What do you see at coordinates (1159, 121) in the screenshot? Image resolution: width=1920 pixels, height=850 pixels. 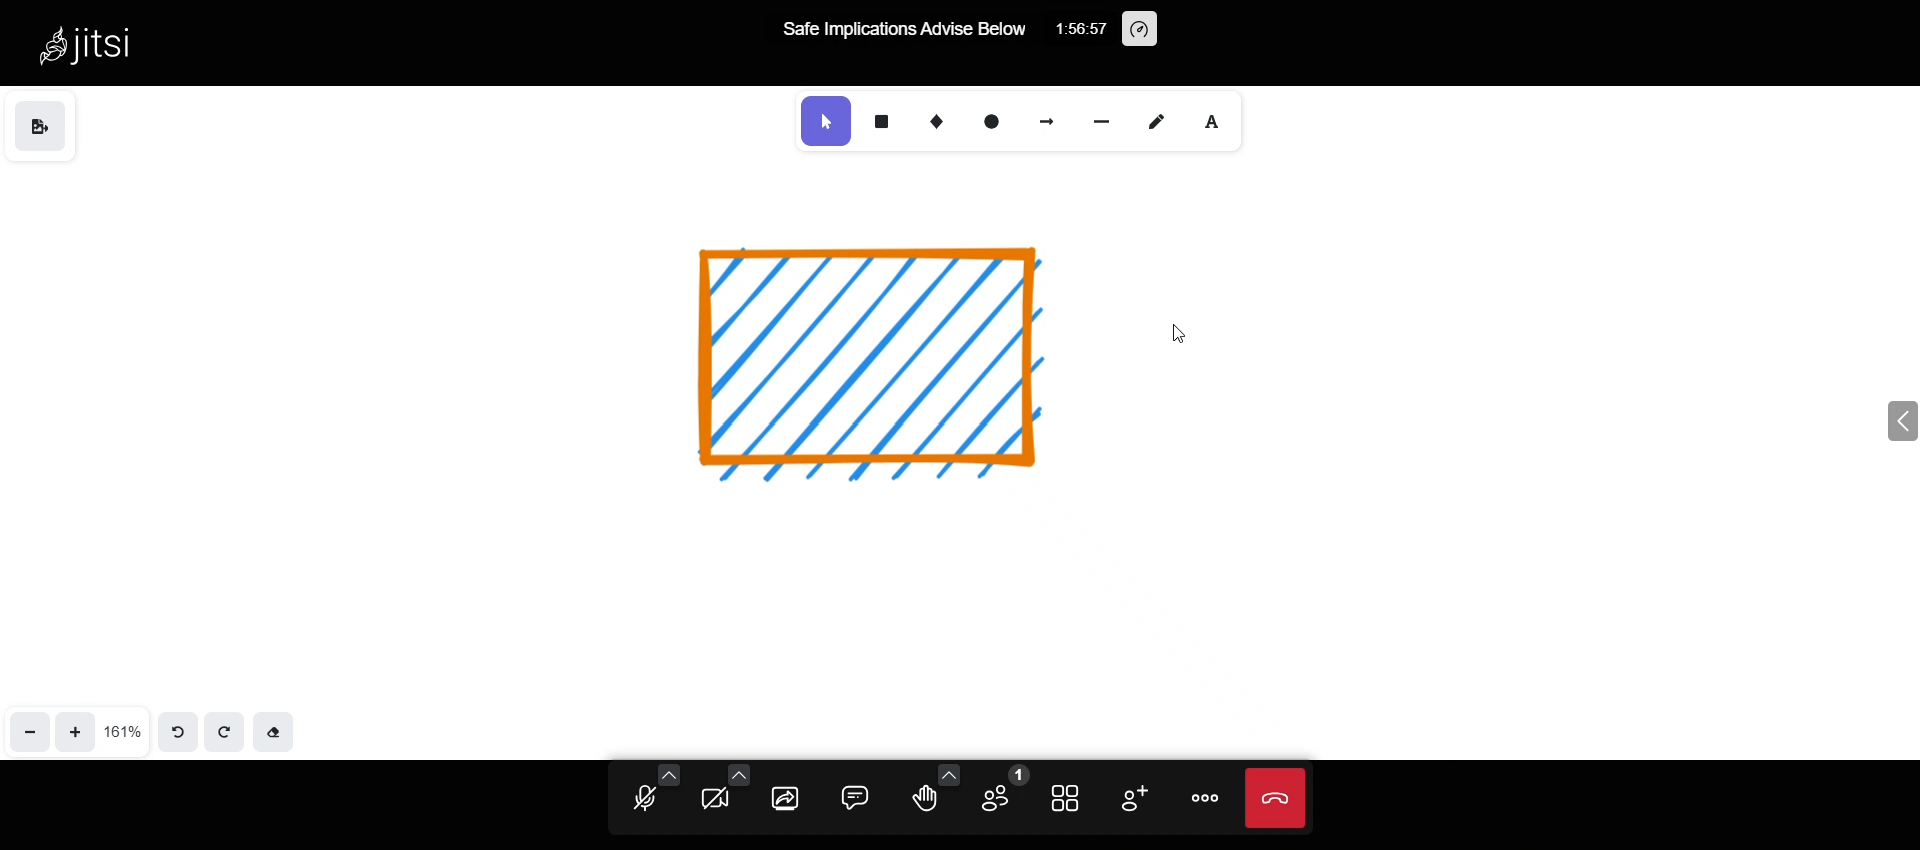 I see `draw` at bounding box center [1159, 121].